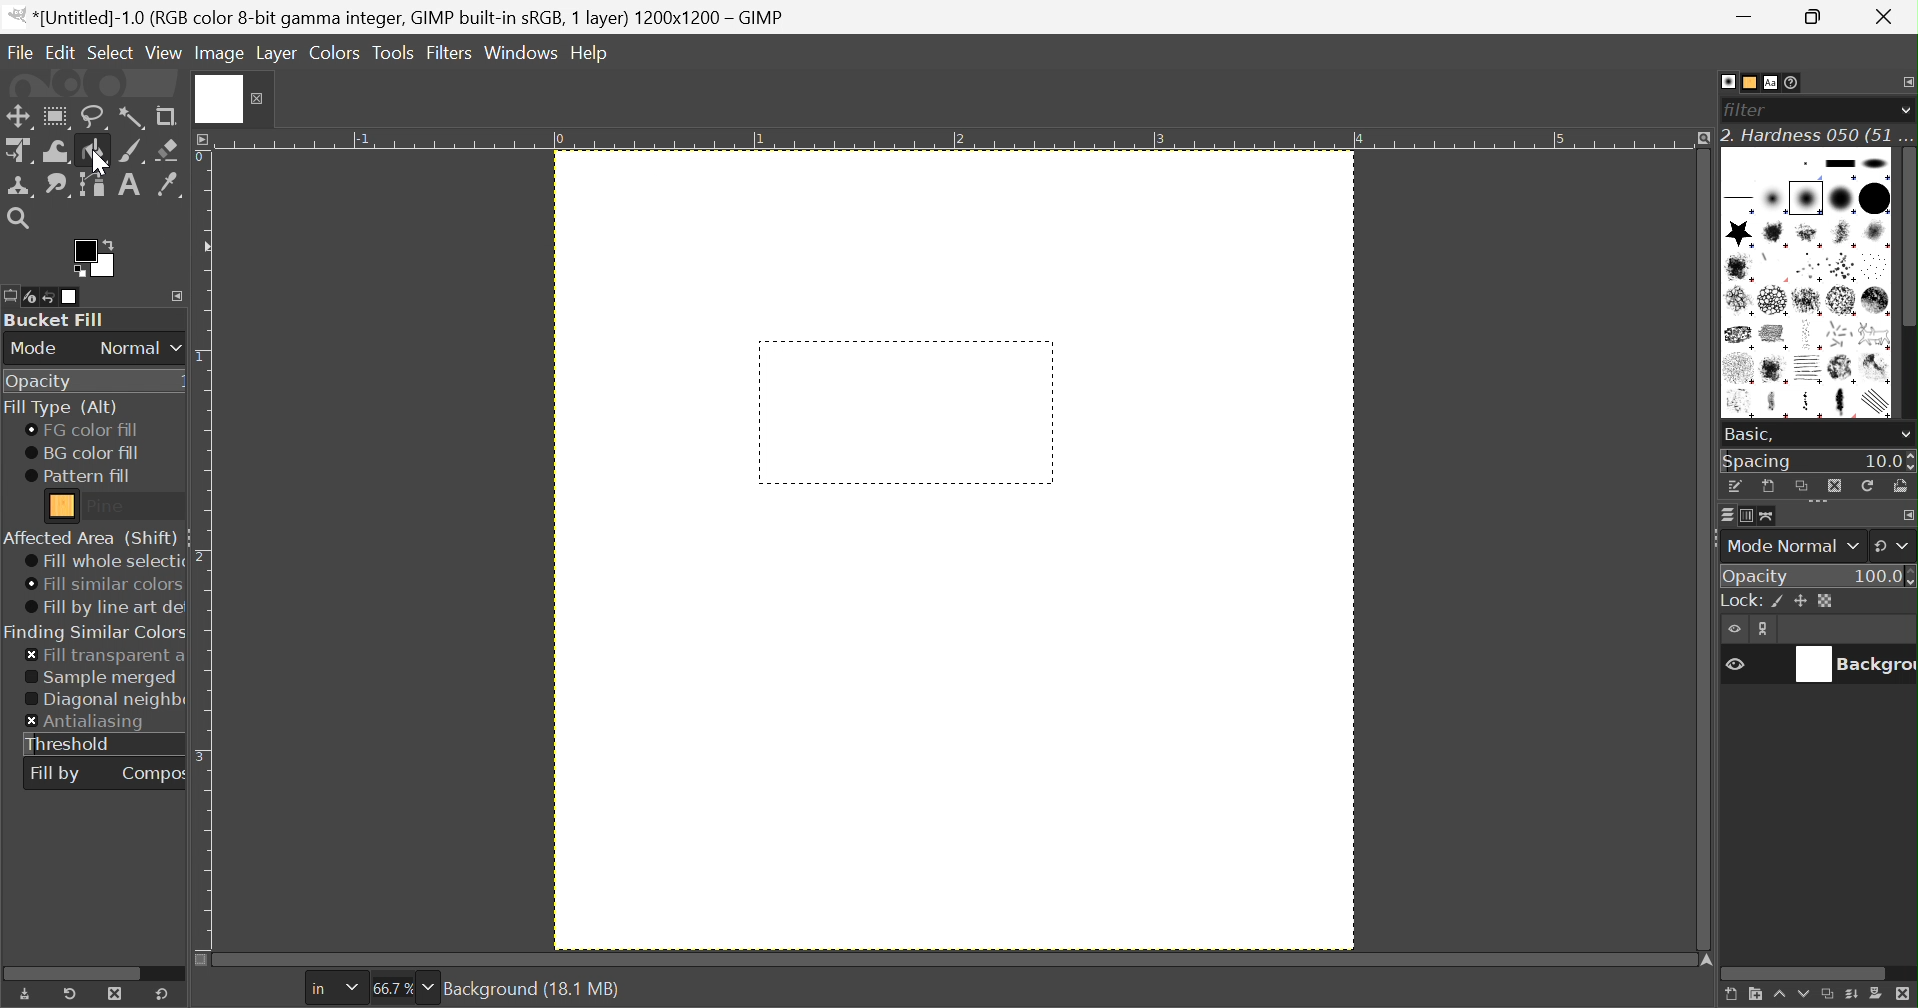 This screenshot has width=1918, height=1008. I want to click on 100.0, so click(1884, 574).